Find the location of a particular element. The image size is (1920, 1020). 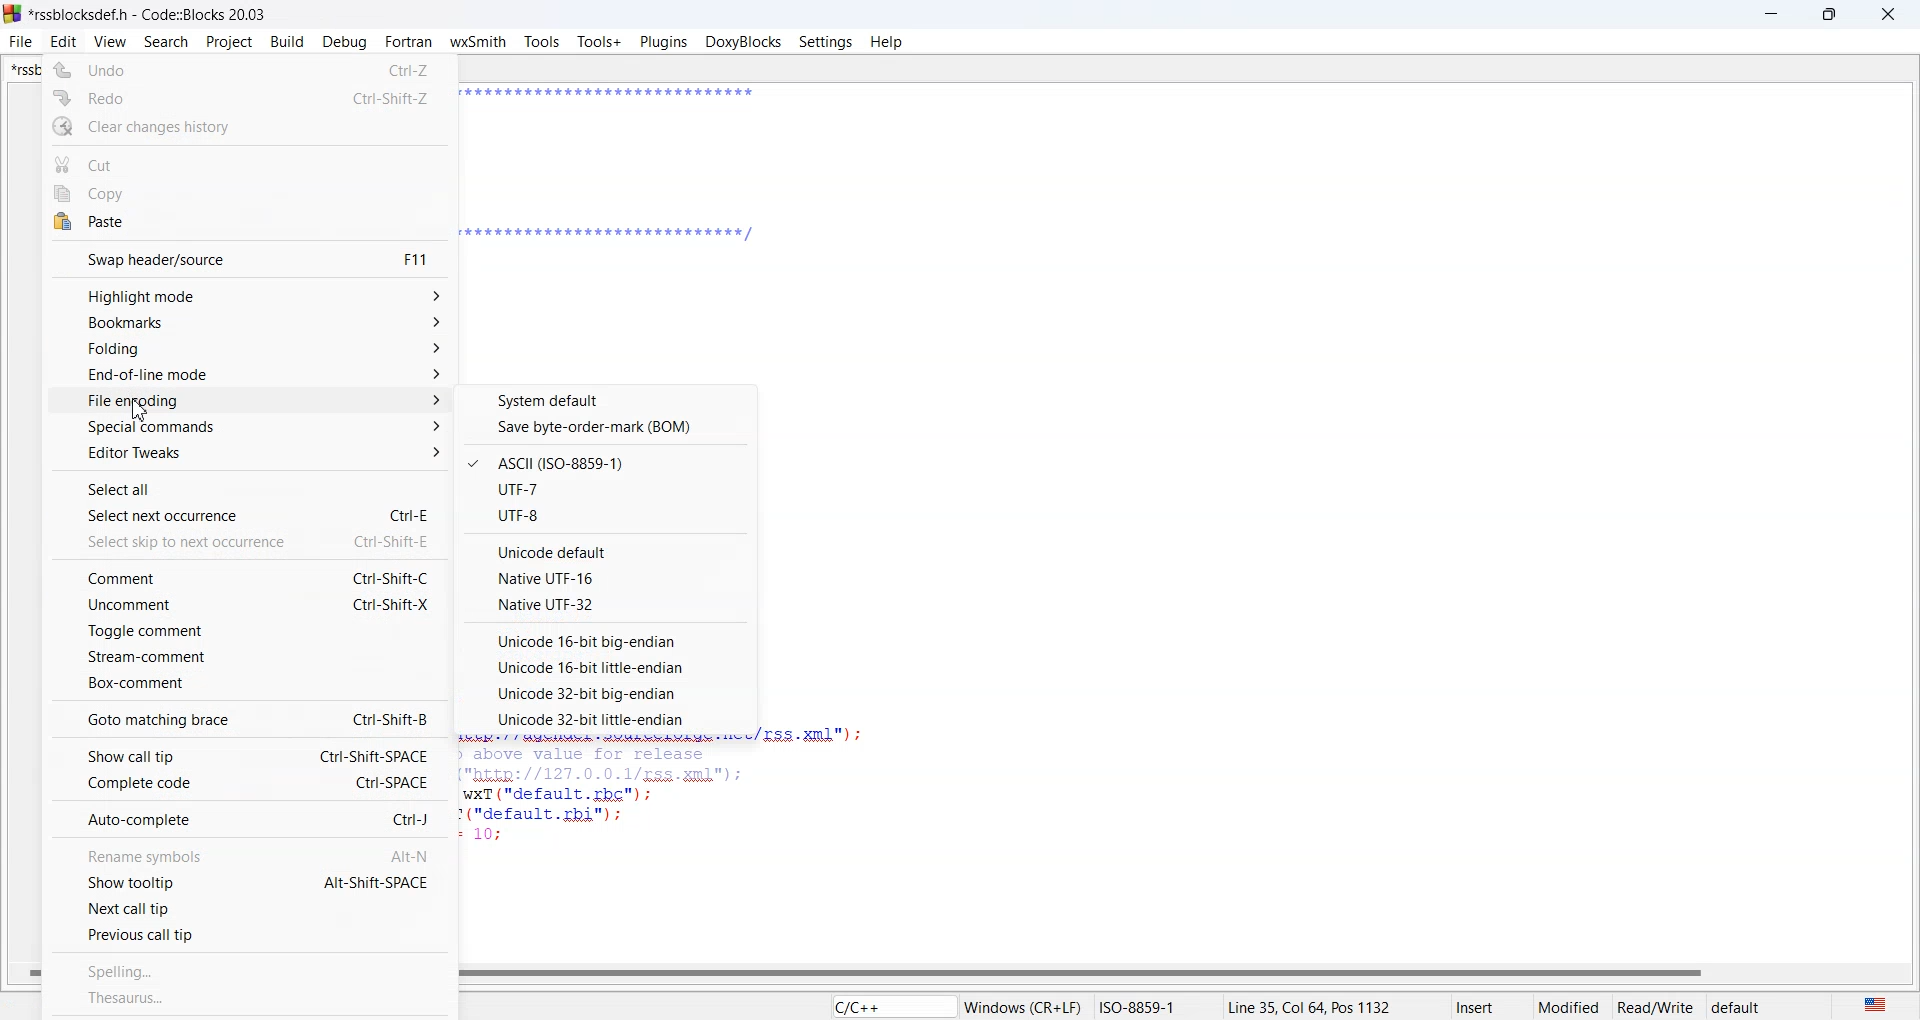

Uncomment is located at coordinates (250, 604).